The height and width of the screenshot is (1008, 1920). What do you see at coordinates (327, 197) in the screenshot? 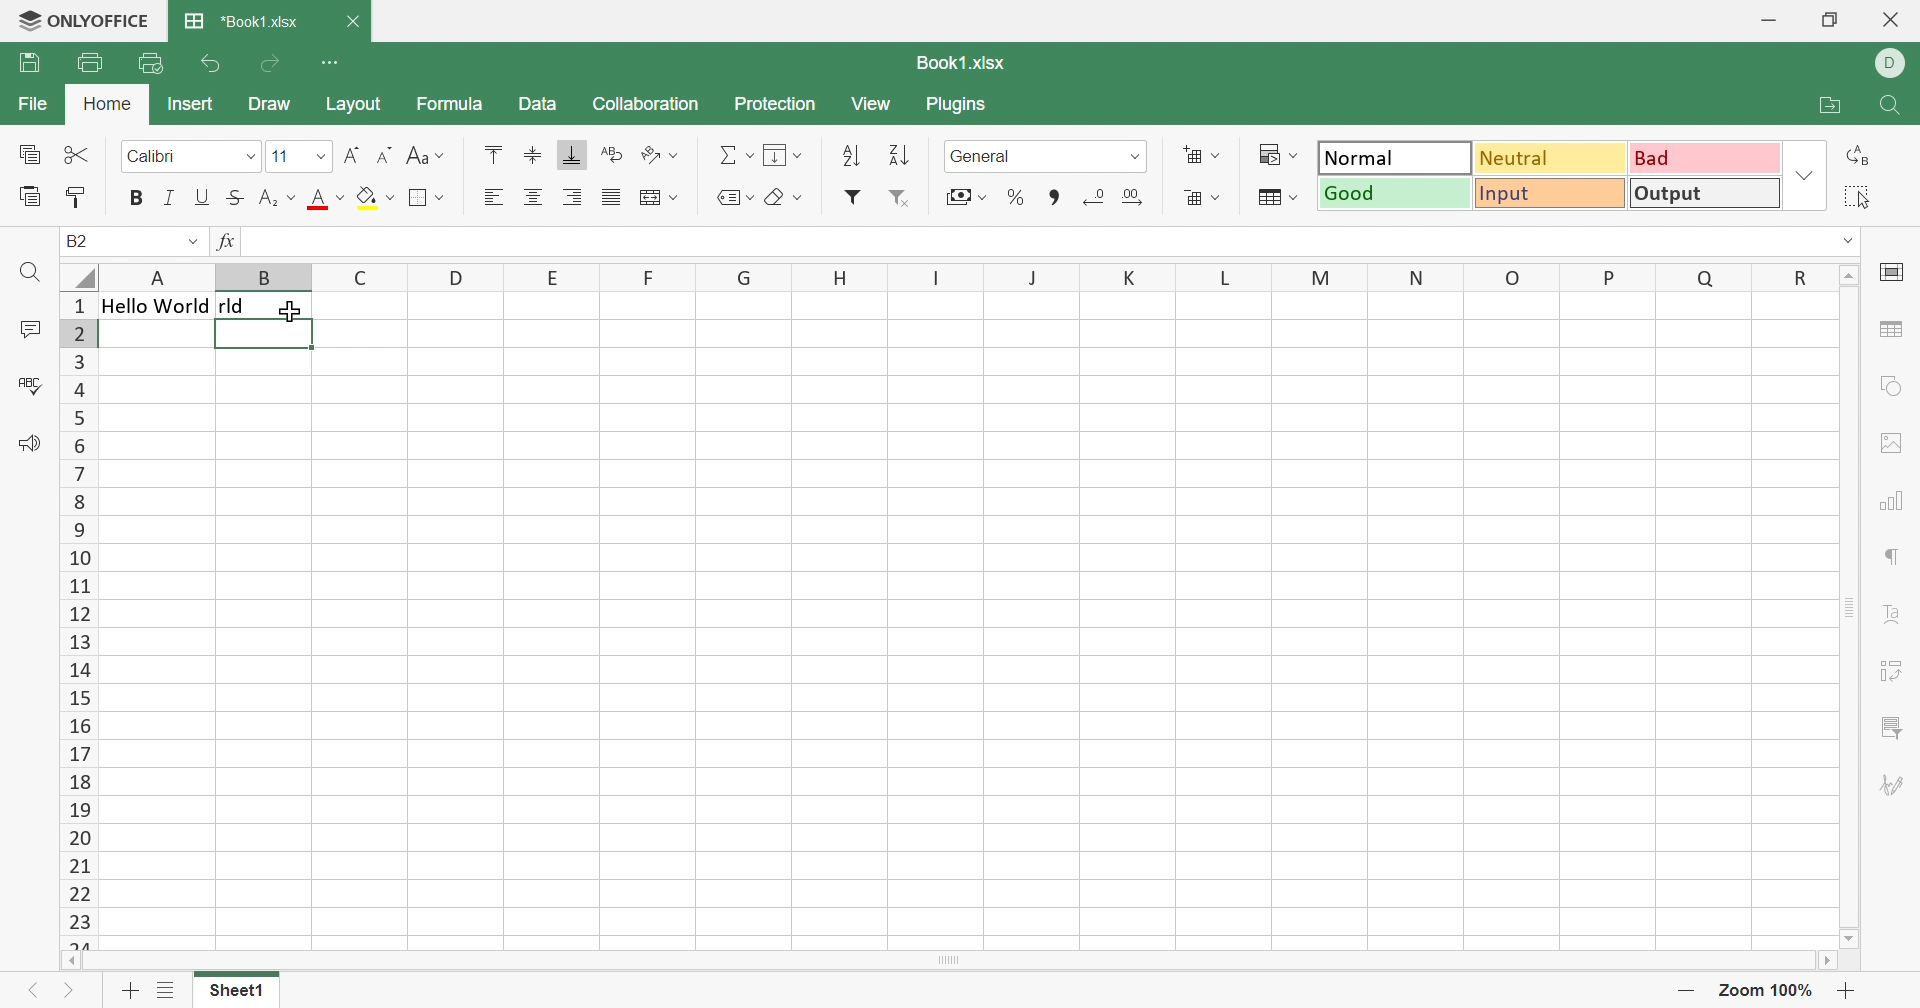
I see `Font color` at bounding box center [327, 197].